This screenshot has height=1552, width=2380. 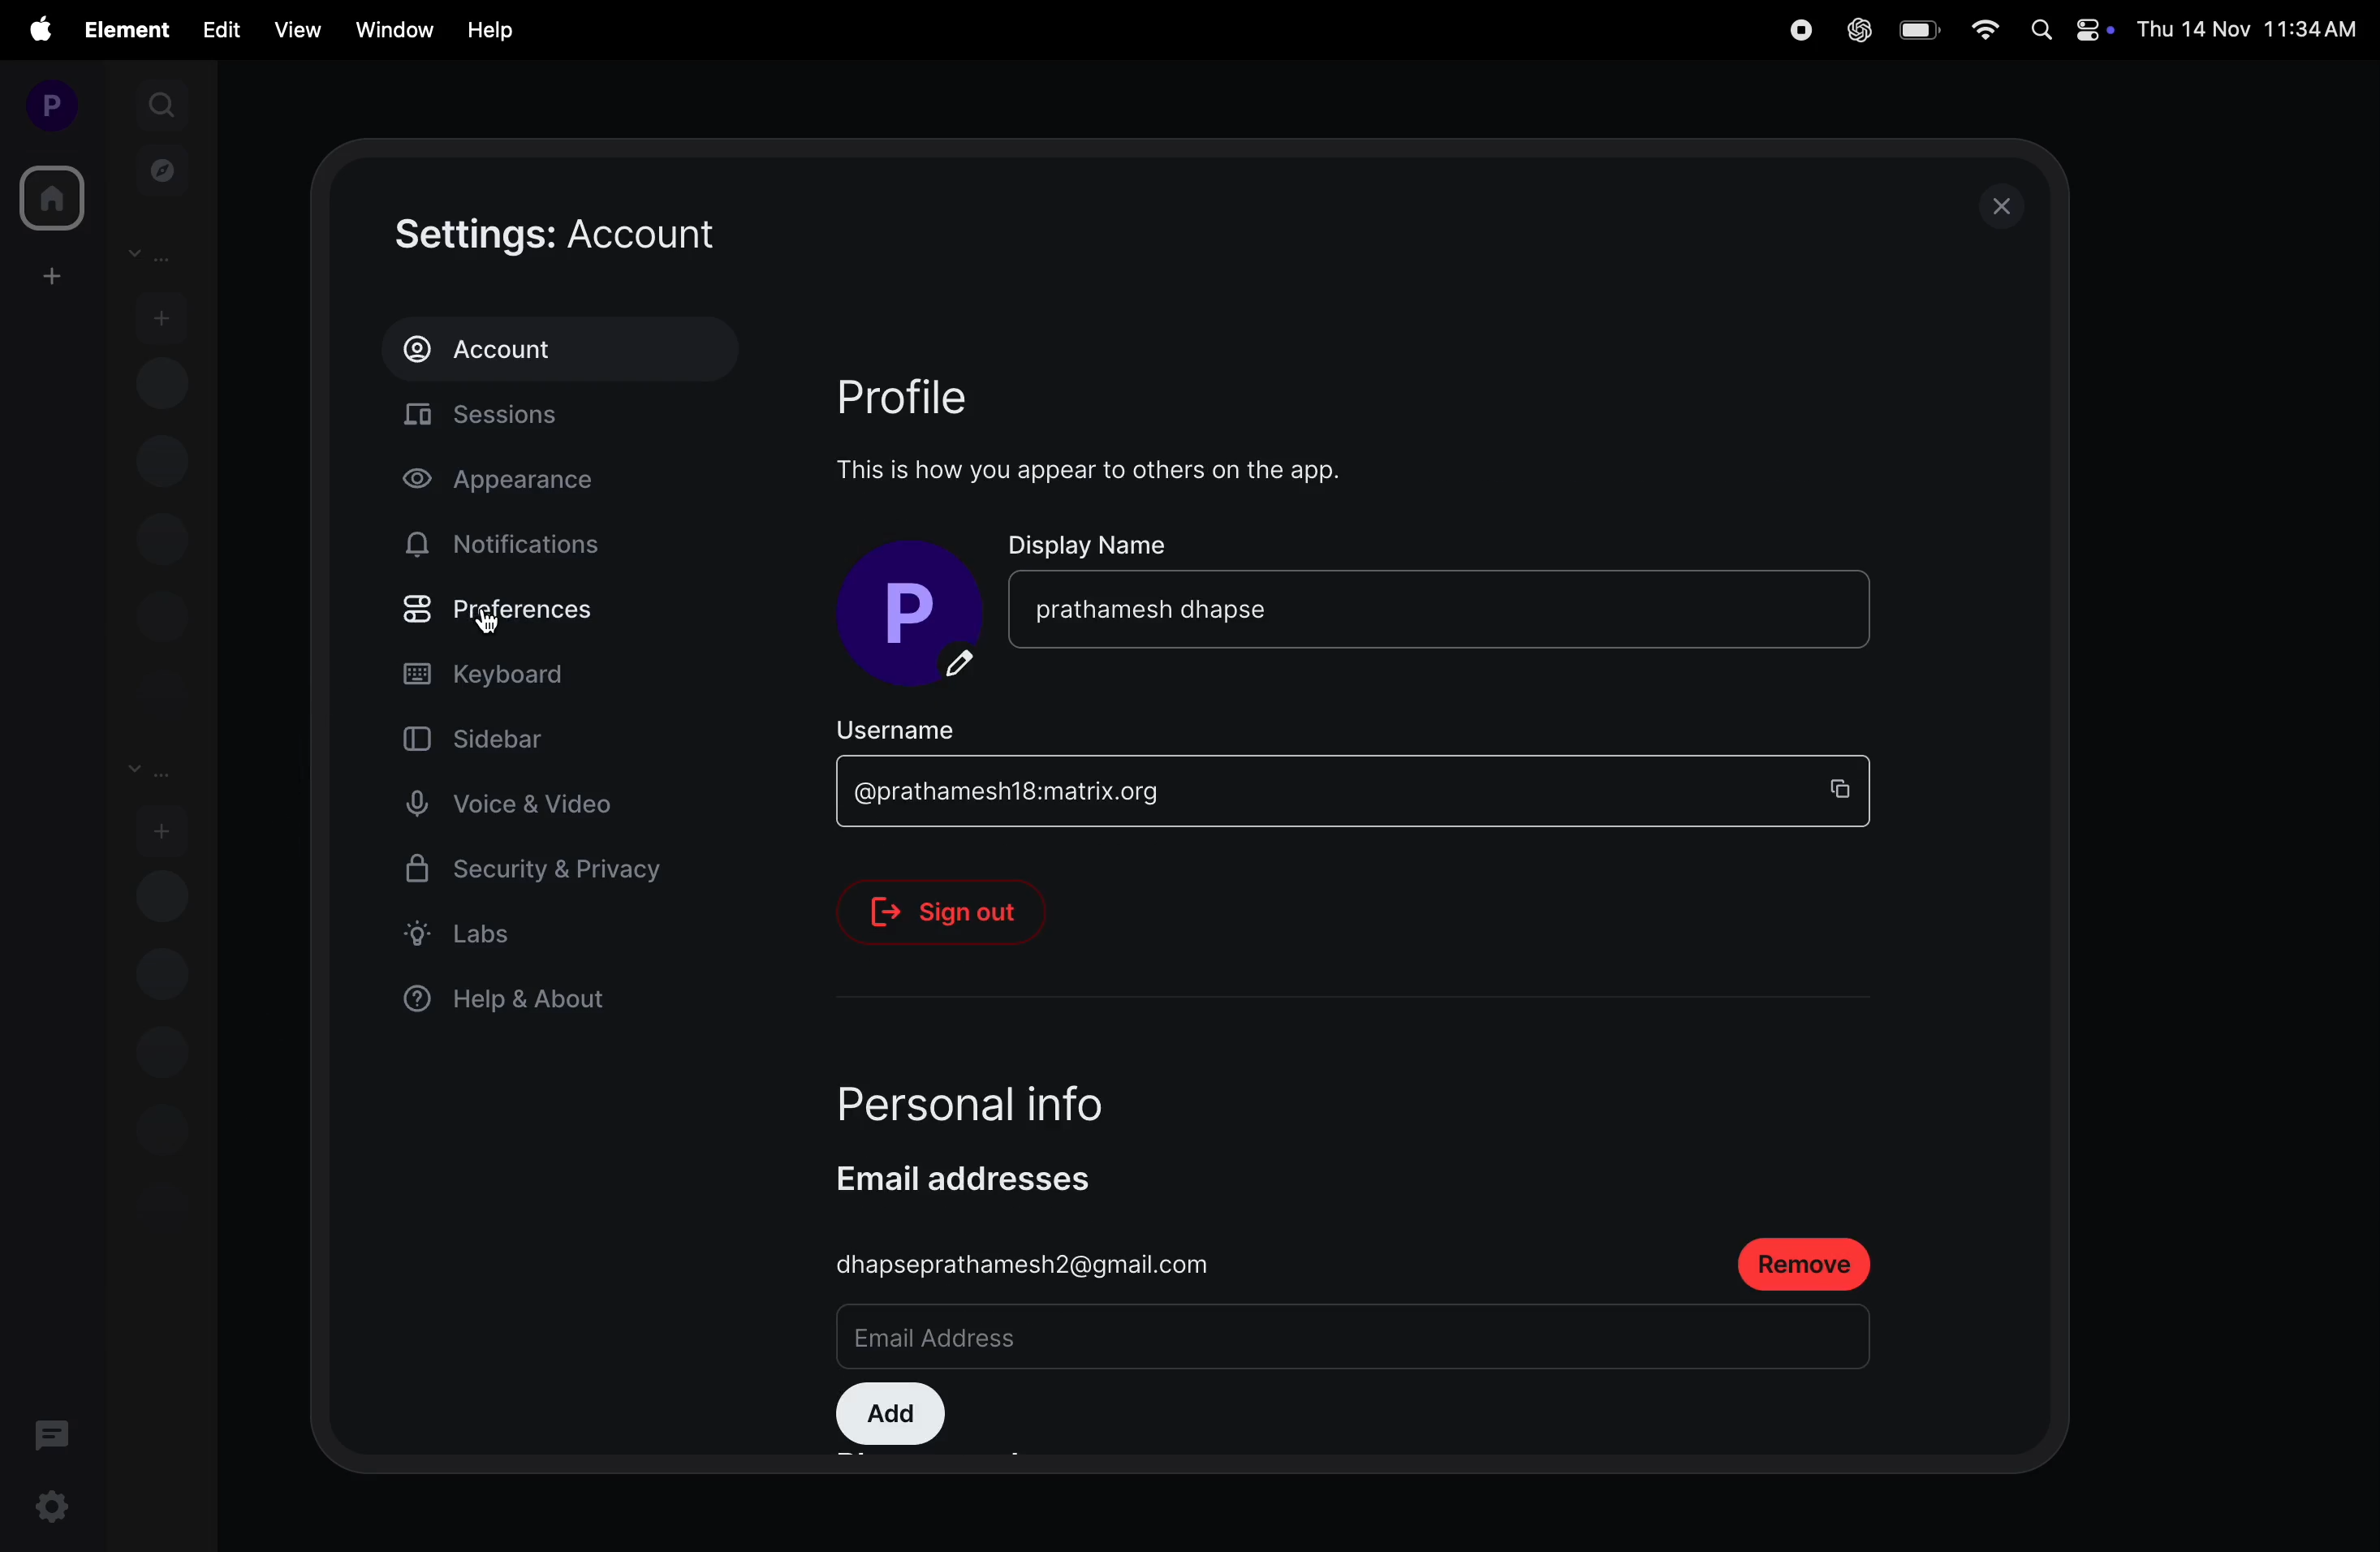 What do you see at coordinates (537, 420) in the screenshot?
I see `sessions` at bounding box center [537, 420].